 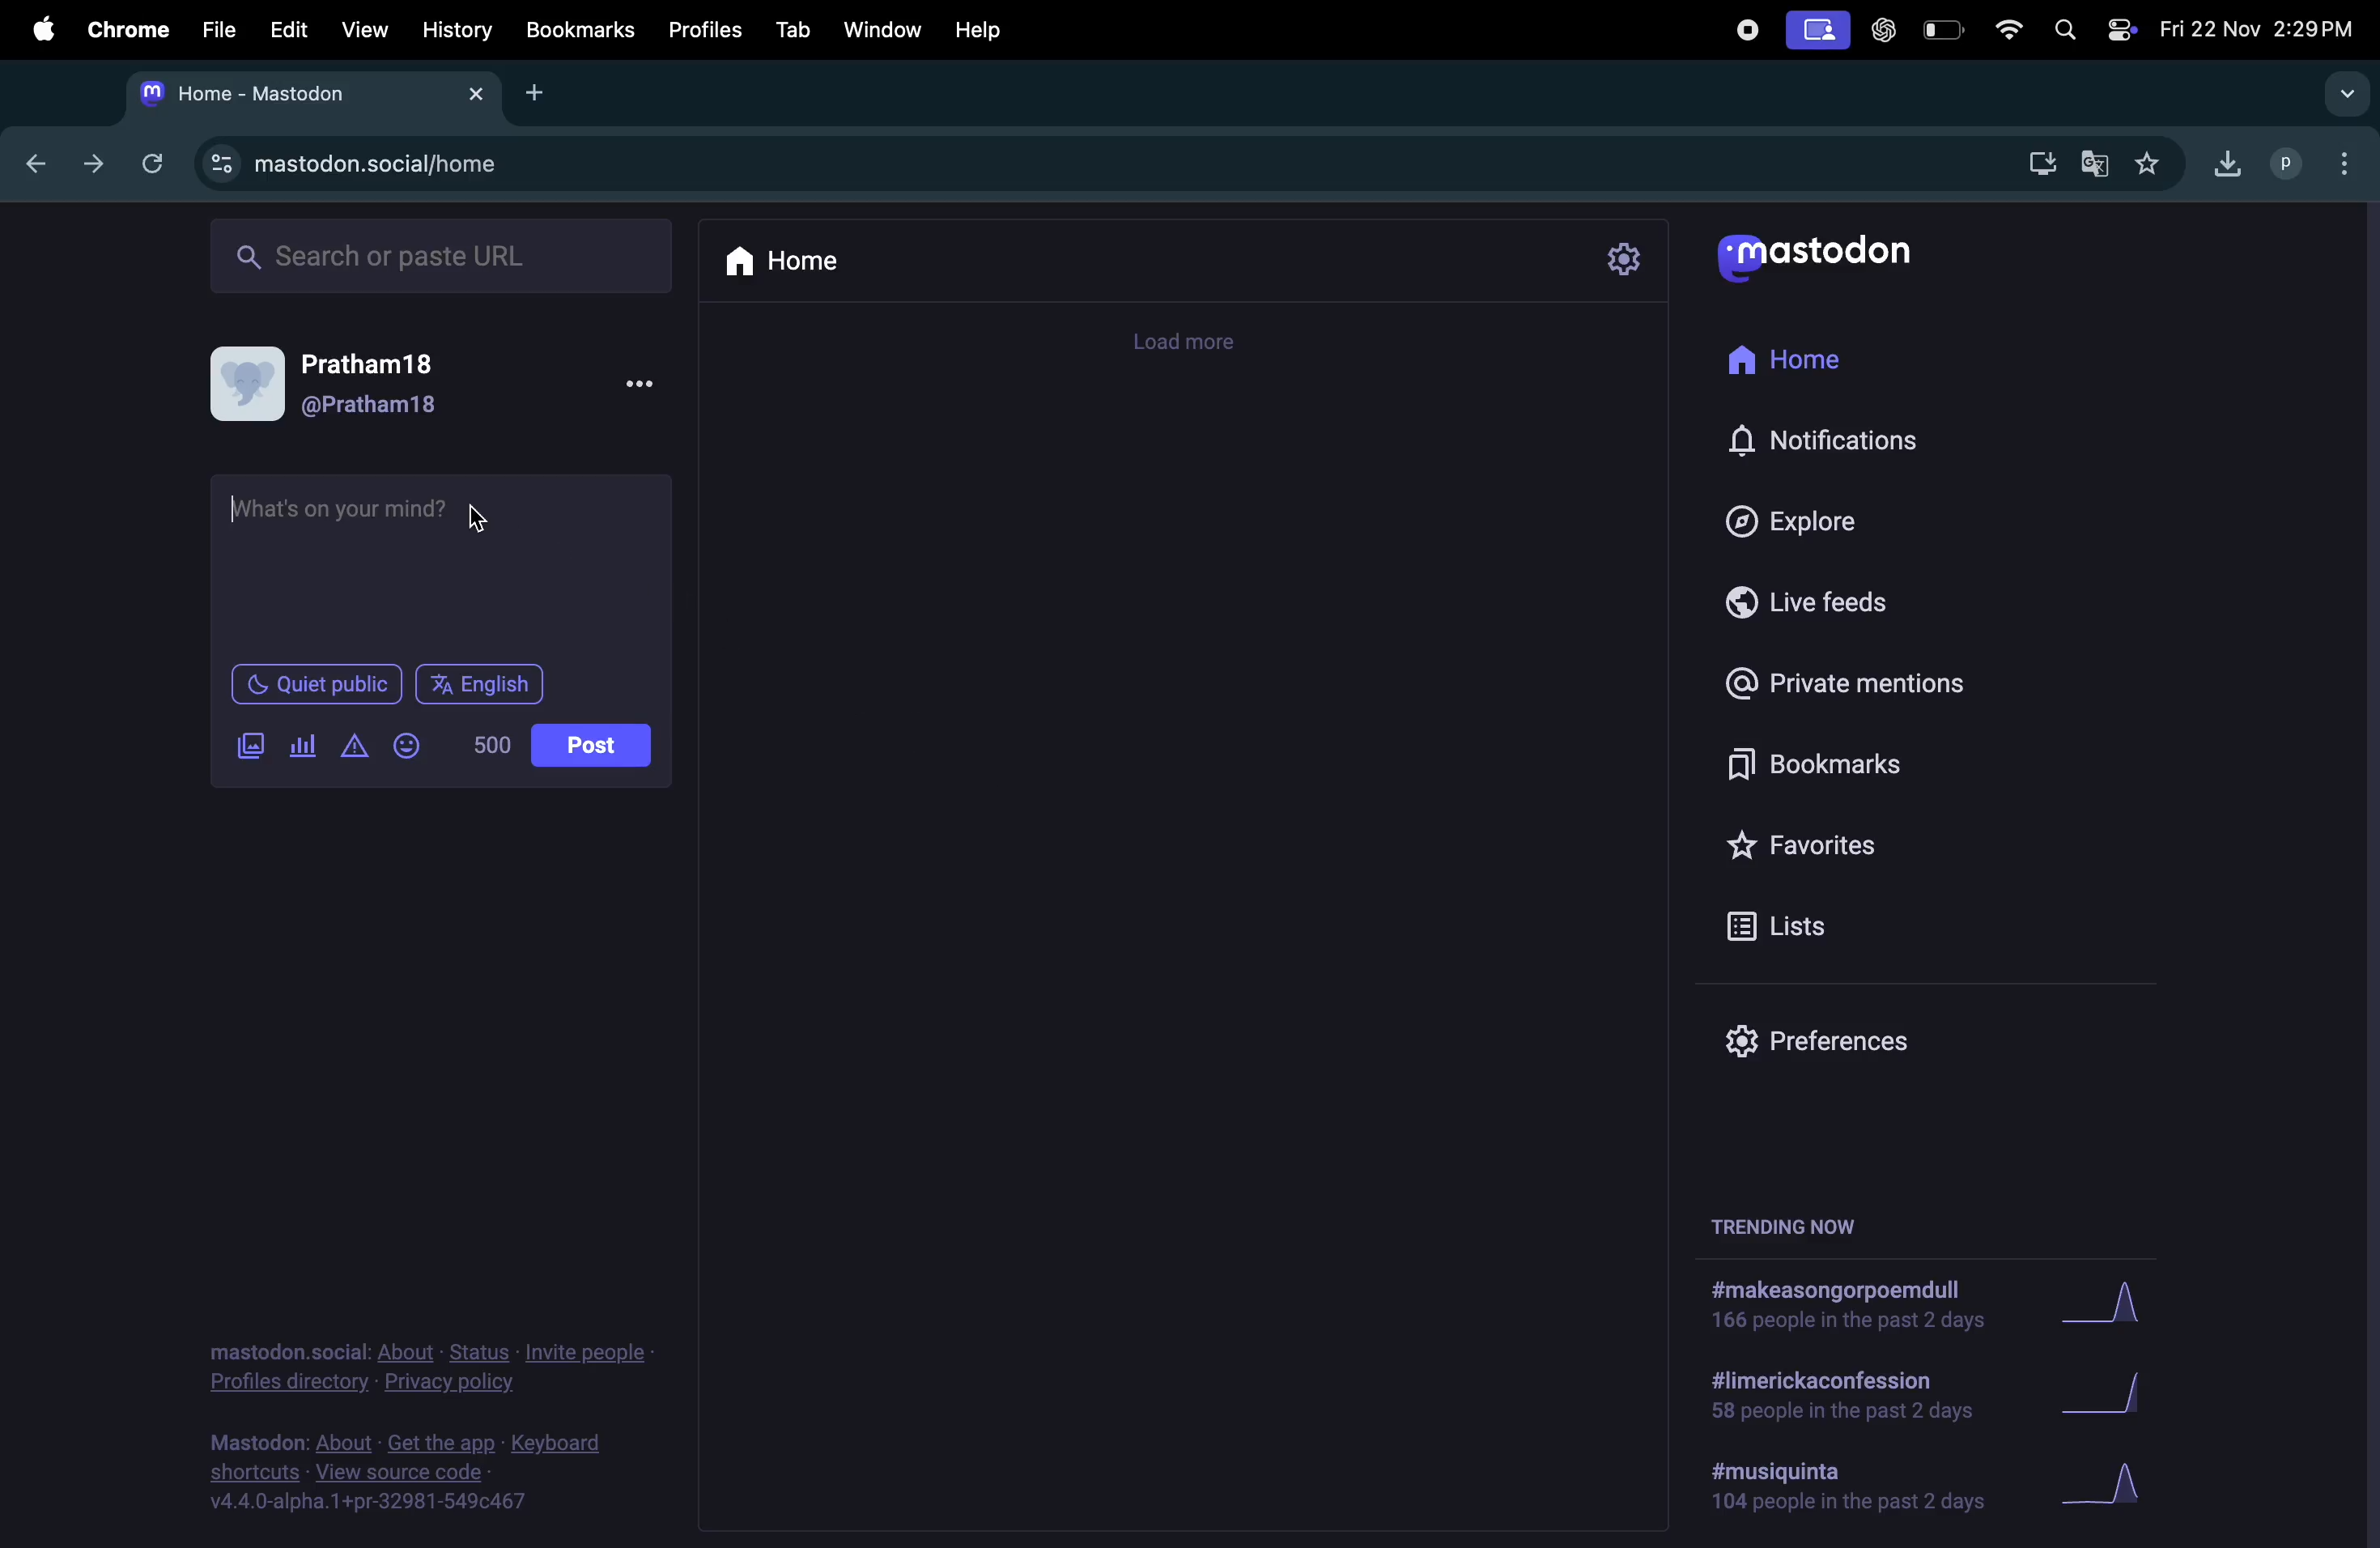 I want to click on download, so click(x=2038, y=164).